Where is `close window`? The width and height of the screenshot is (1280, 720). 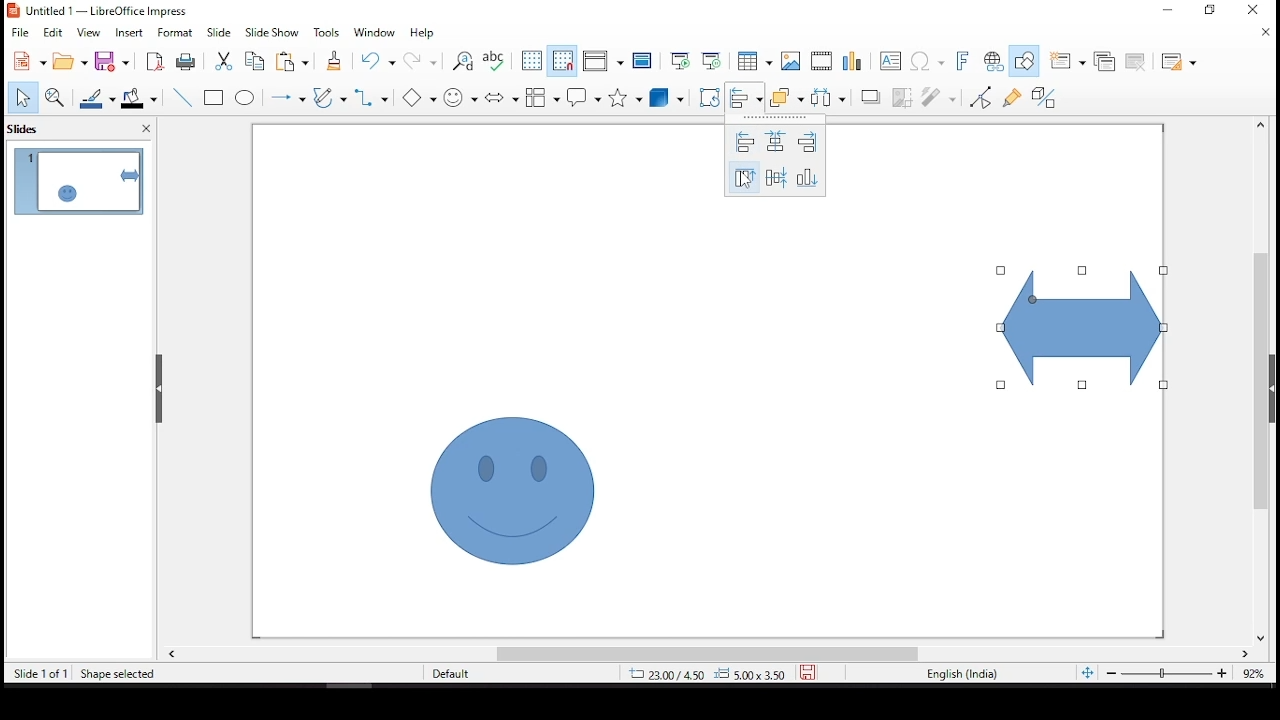 close window is located at coordinates (1252, 10).